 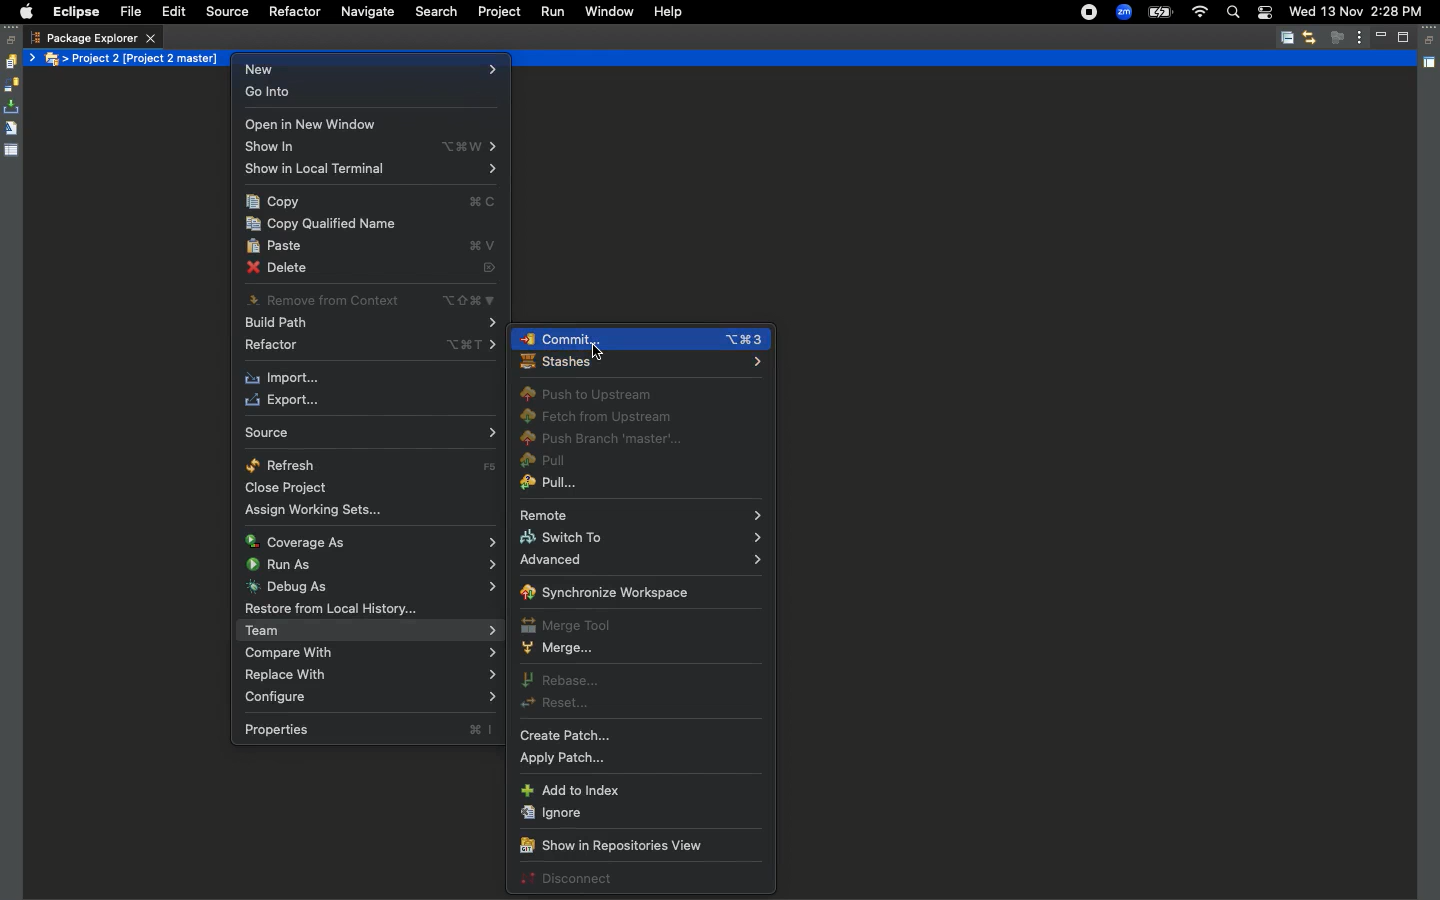 What do you see at coordinates (599, 349) in the screenshot?
I see `pointer cursor` at bounding box center [599, 349].